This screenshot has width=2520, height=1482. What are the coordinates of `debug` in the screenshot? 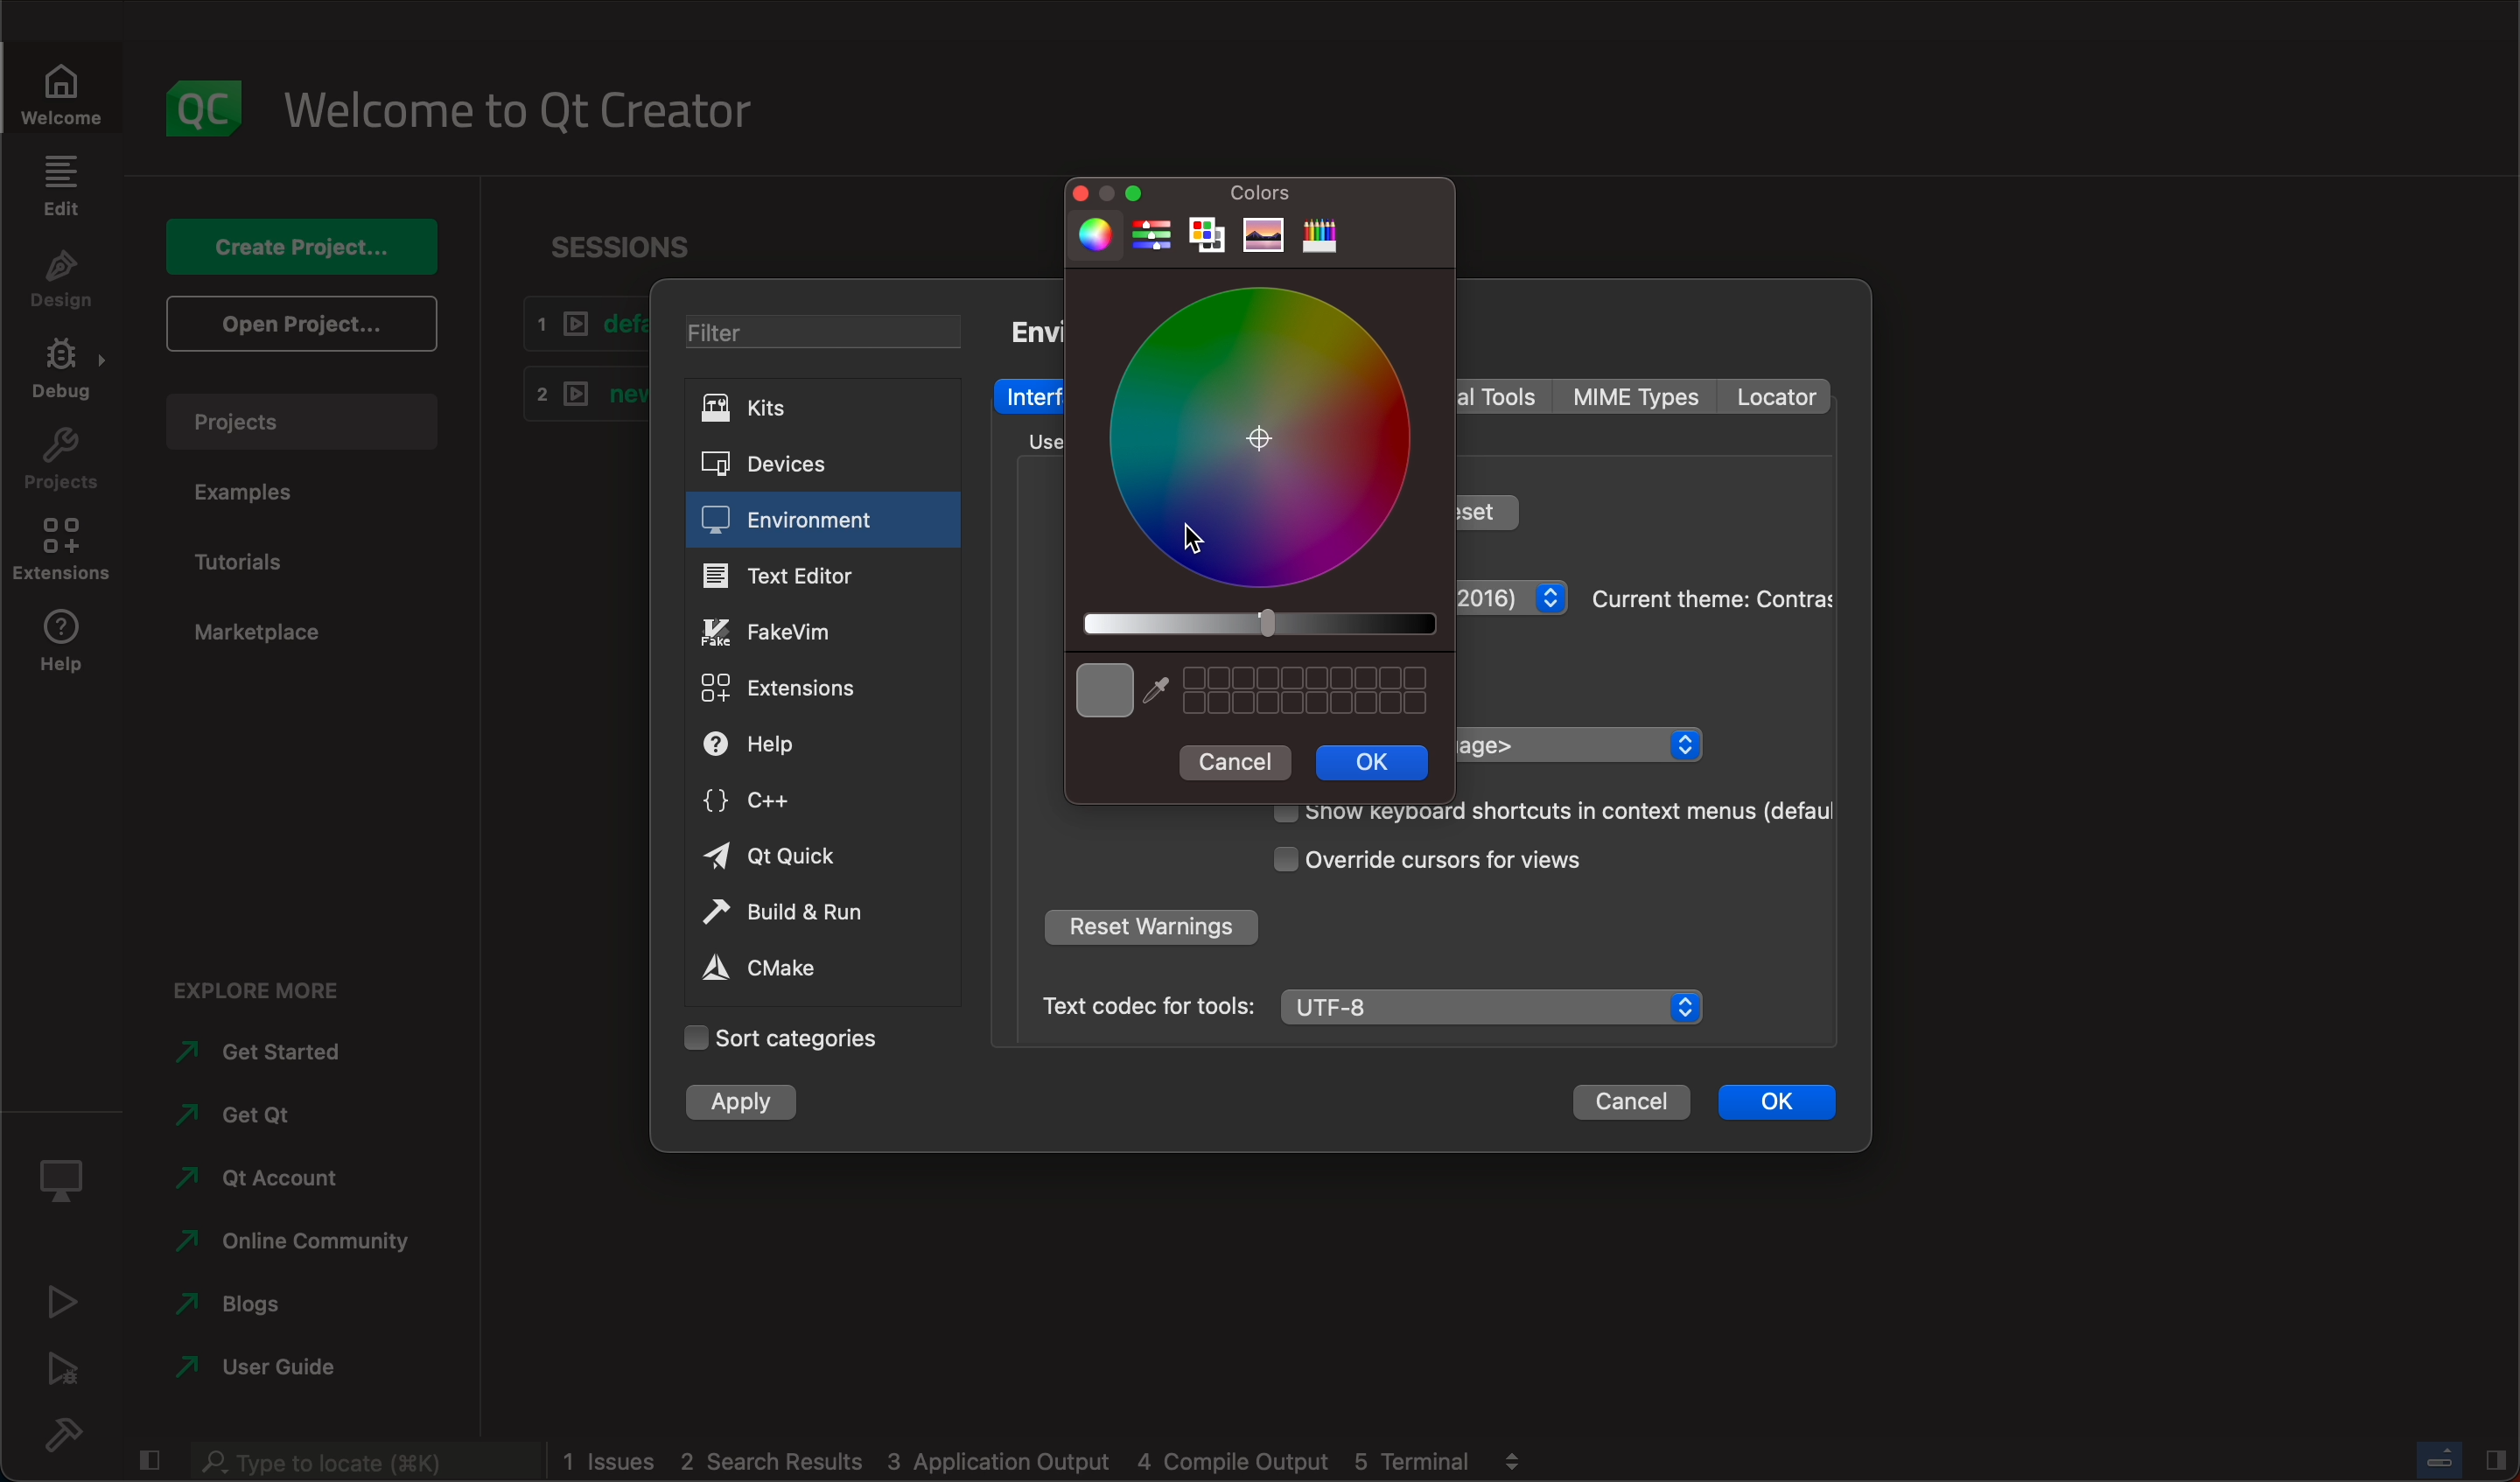 It's located at (68, 376).